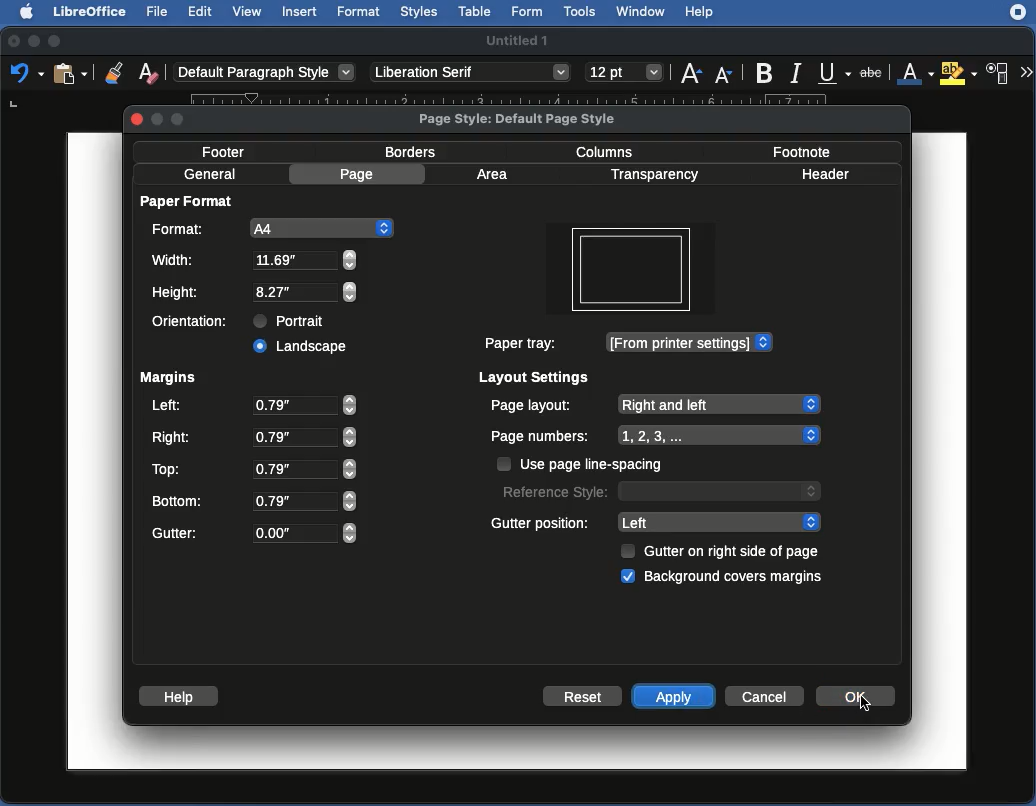 This screenshot has height=806, width=1036. Describe the element at coordinates (795, 74) in the screenshot. I see `Italic` at that location.